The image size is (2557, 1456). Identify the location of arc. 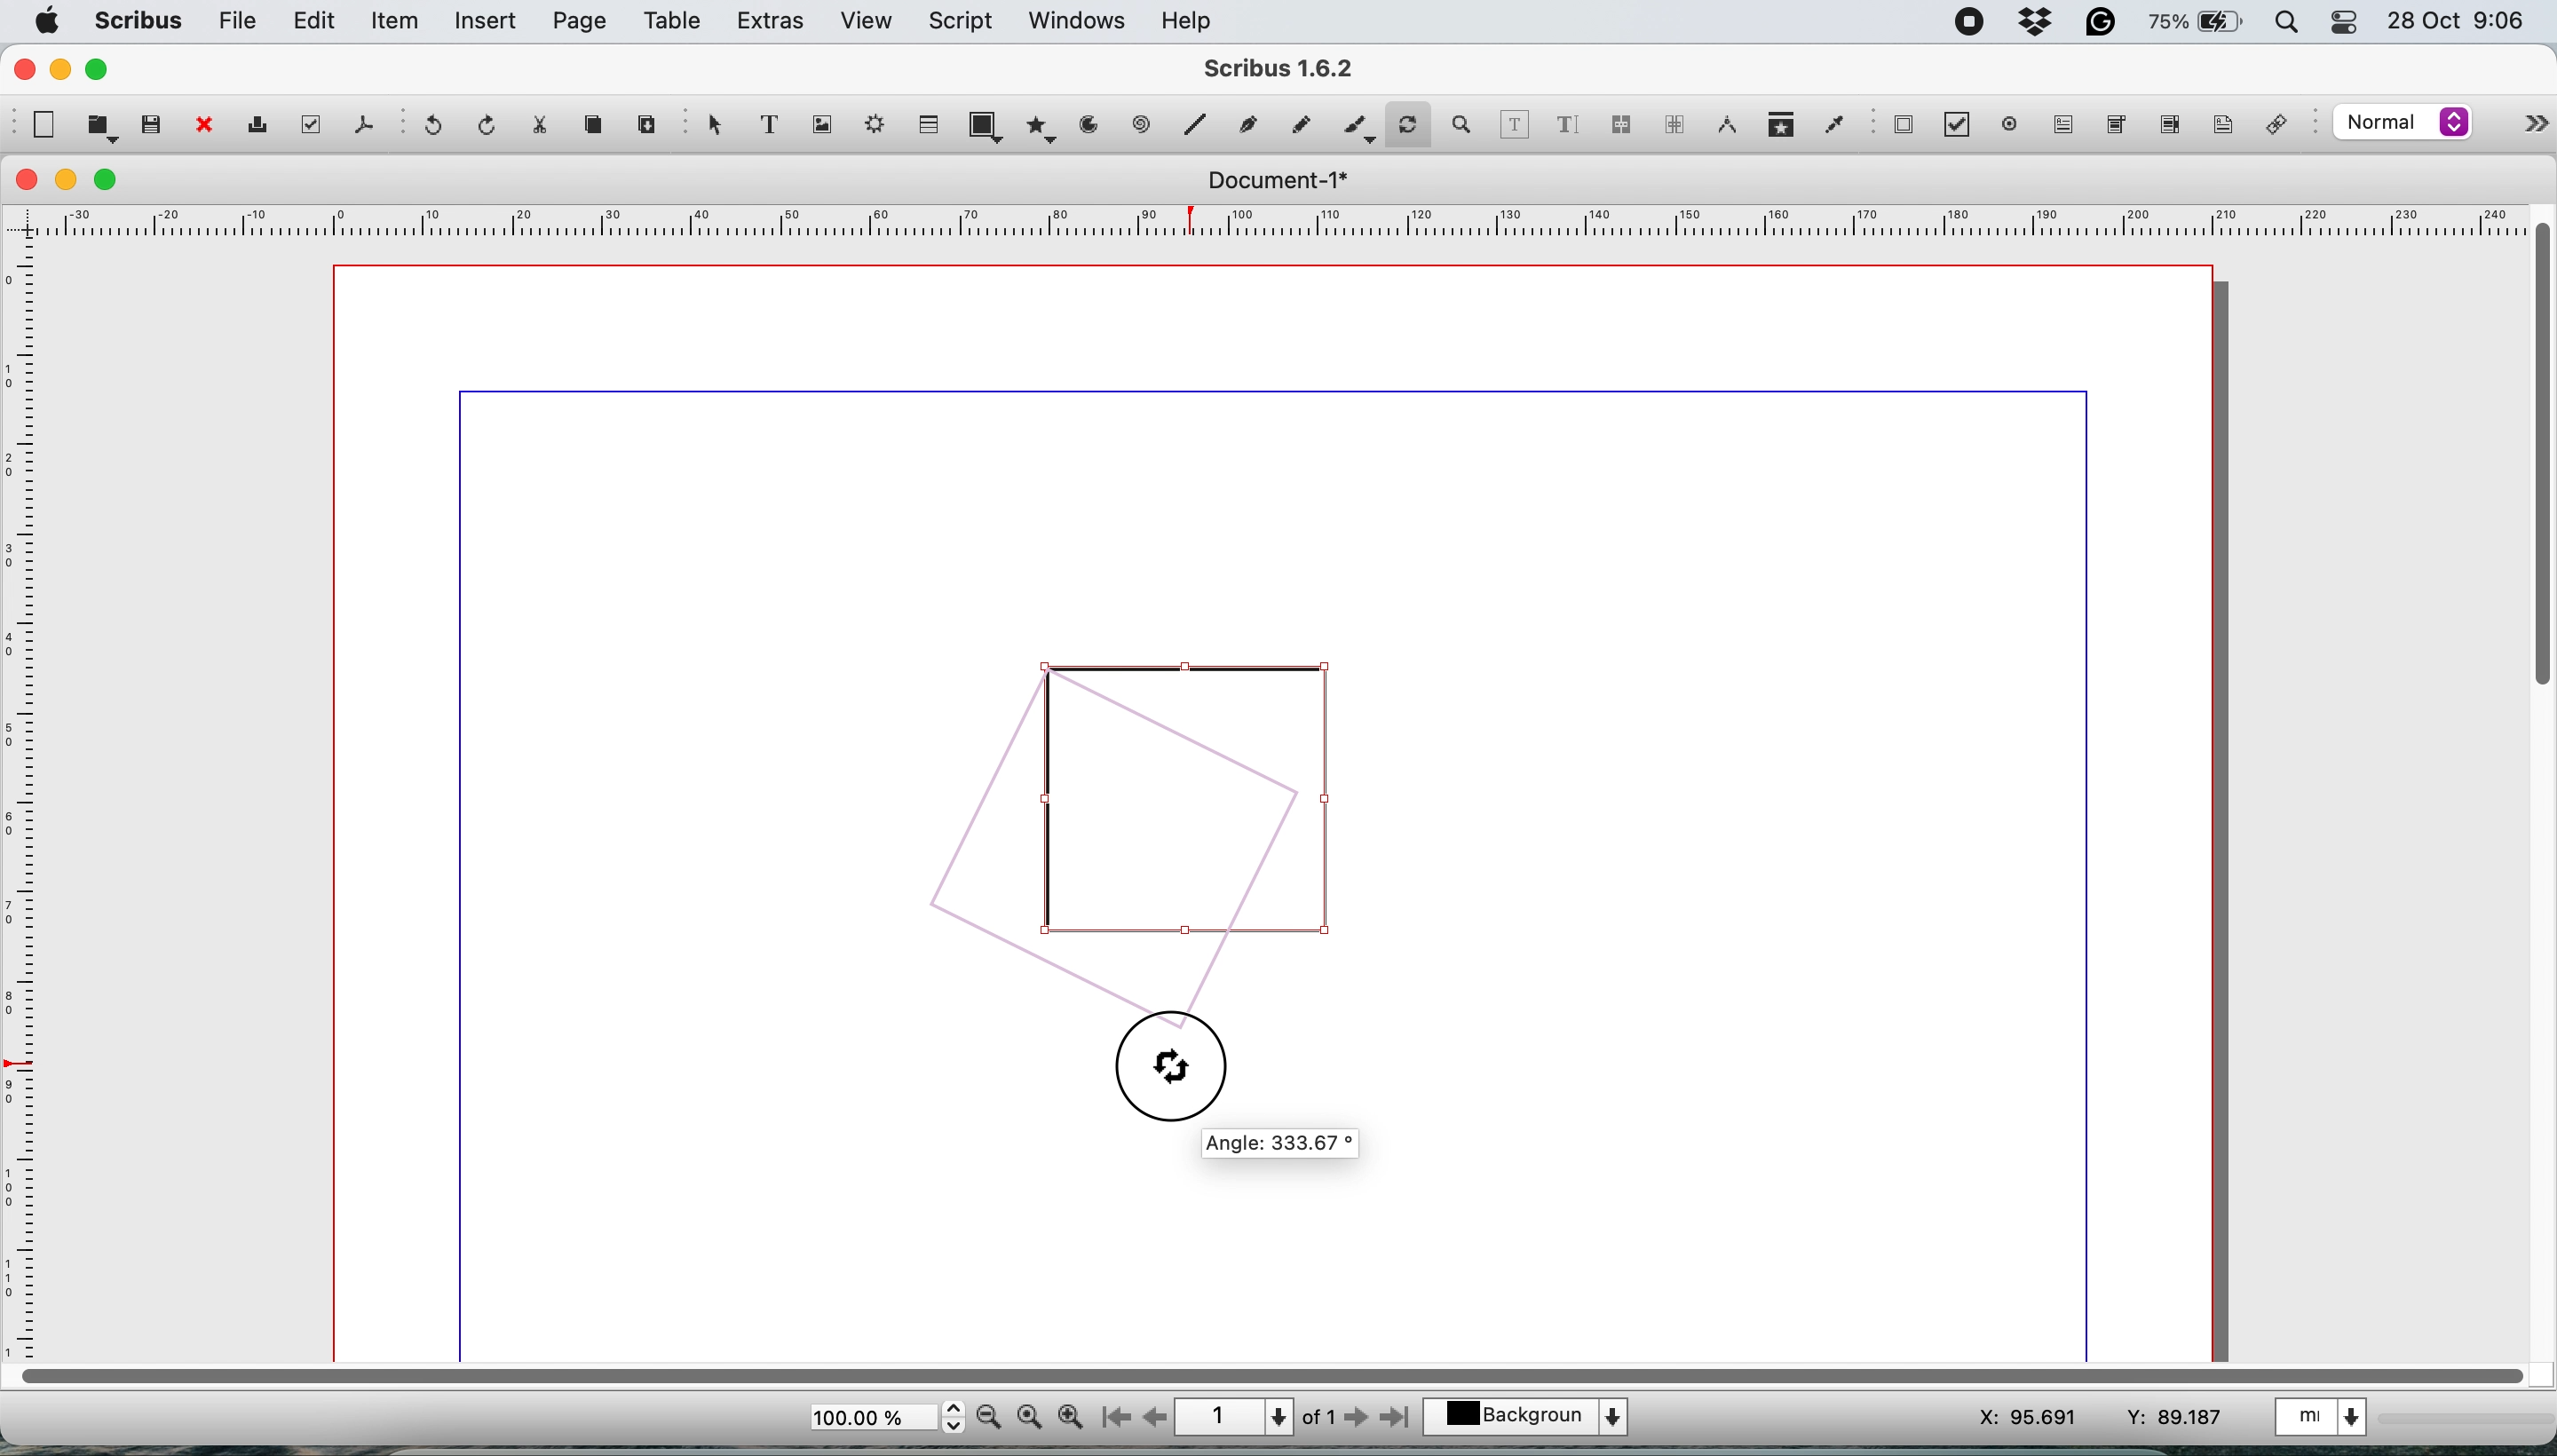
(1087, 132).